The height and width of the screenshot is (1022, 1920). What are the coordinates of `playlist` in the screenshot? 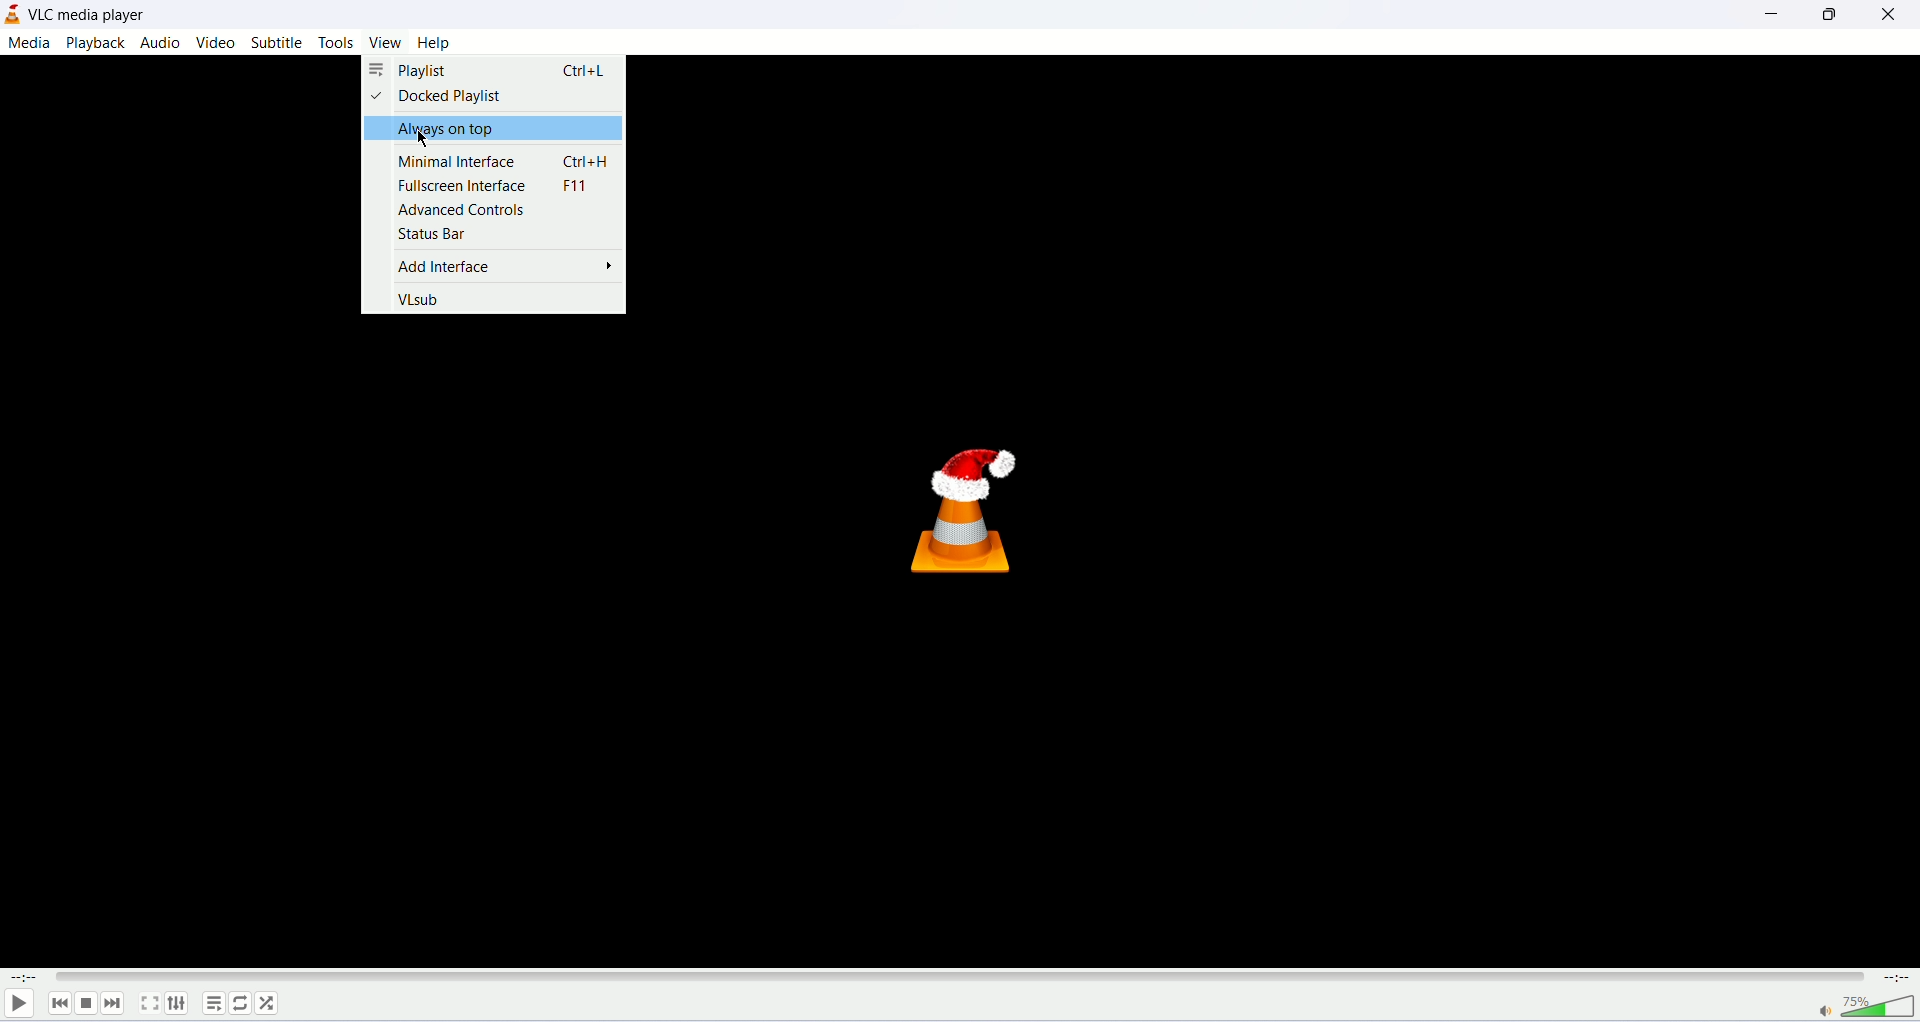 It's located at (212, 1005).